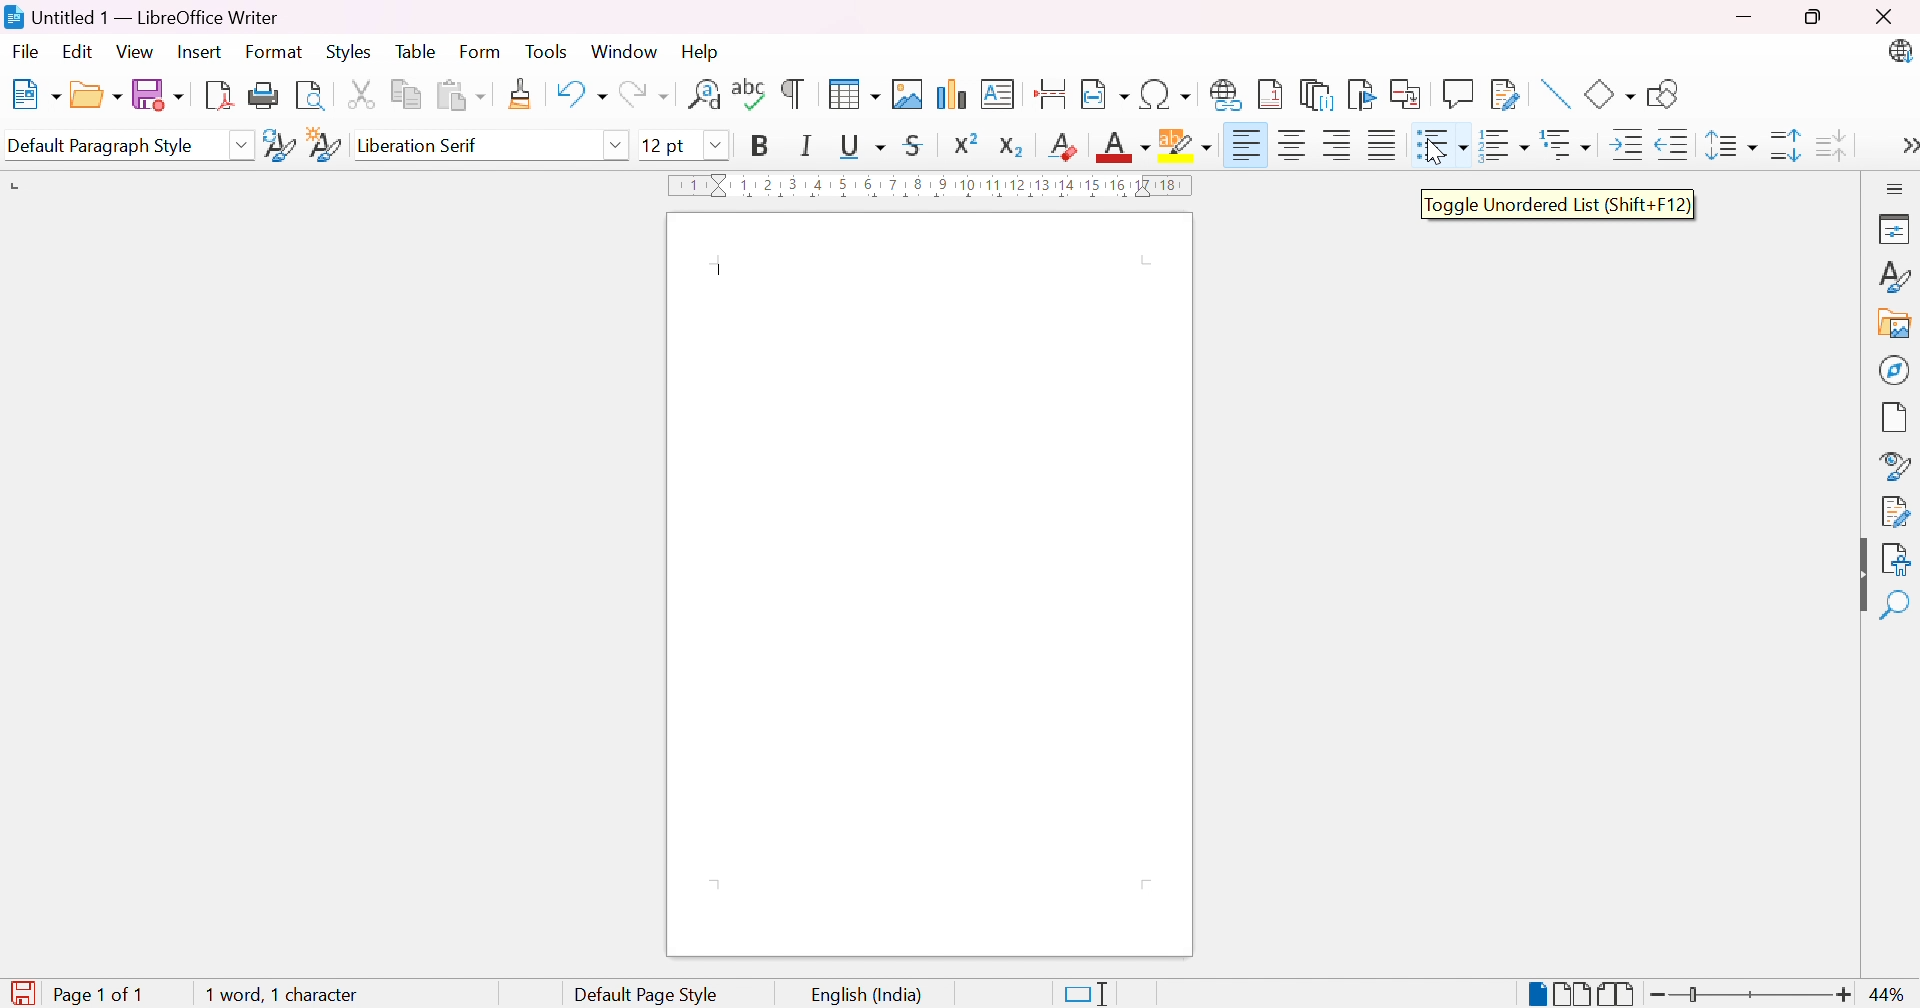 This screenshot has width=1920, height=1008. What do you see at coordinates (1572, 995) in the screenshot?
I see `Multiple-page view` at bounding box center [1572, 995].